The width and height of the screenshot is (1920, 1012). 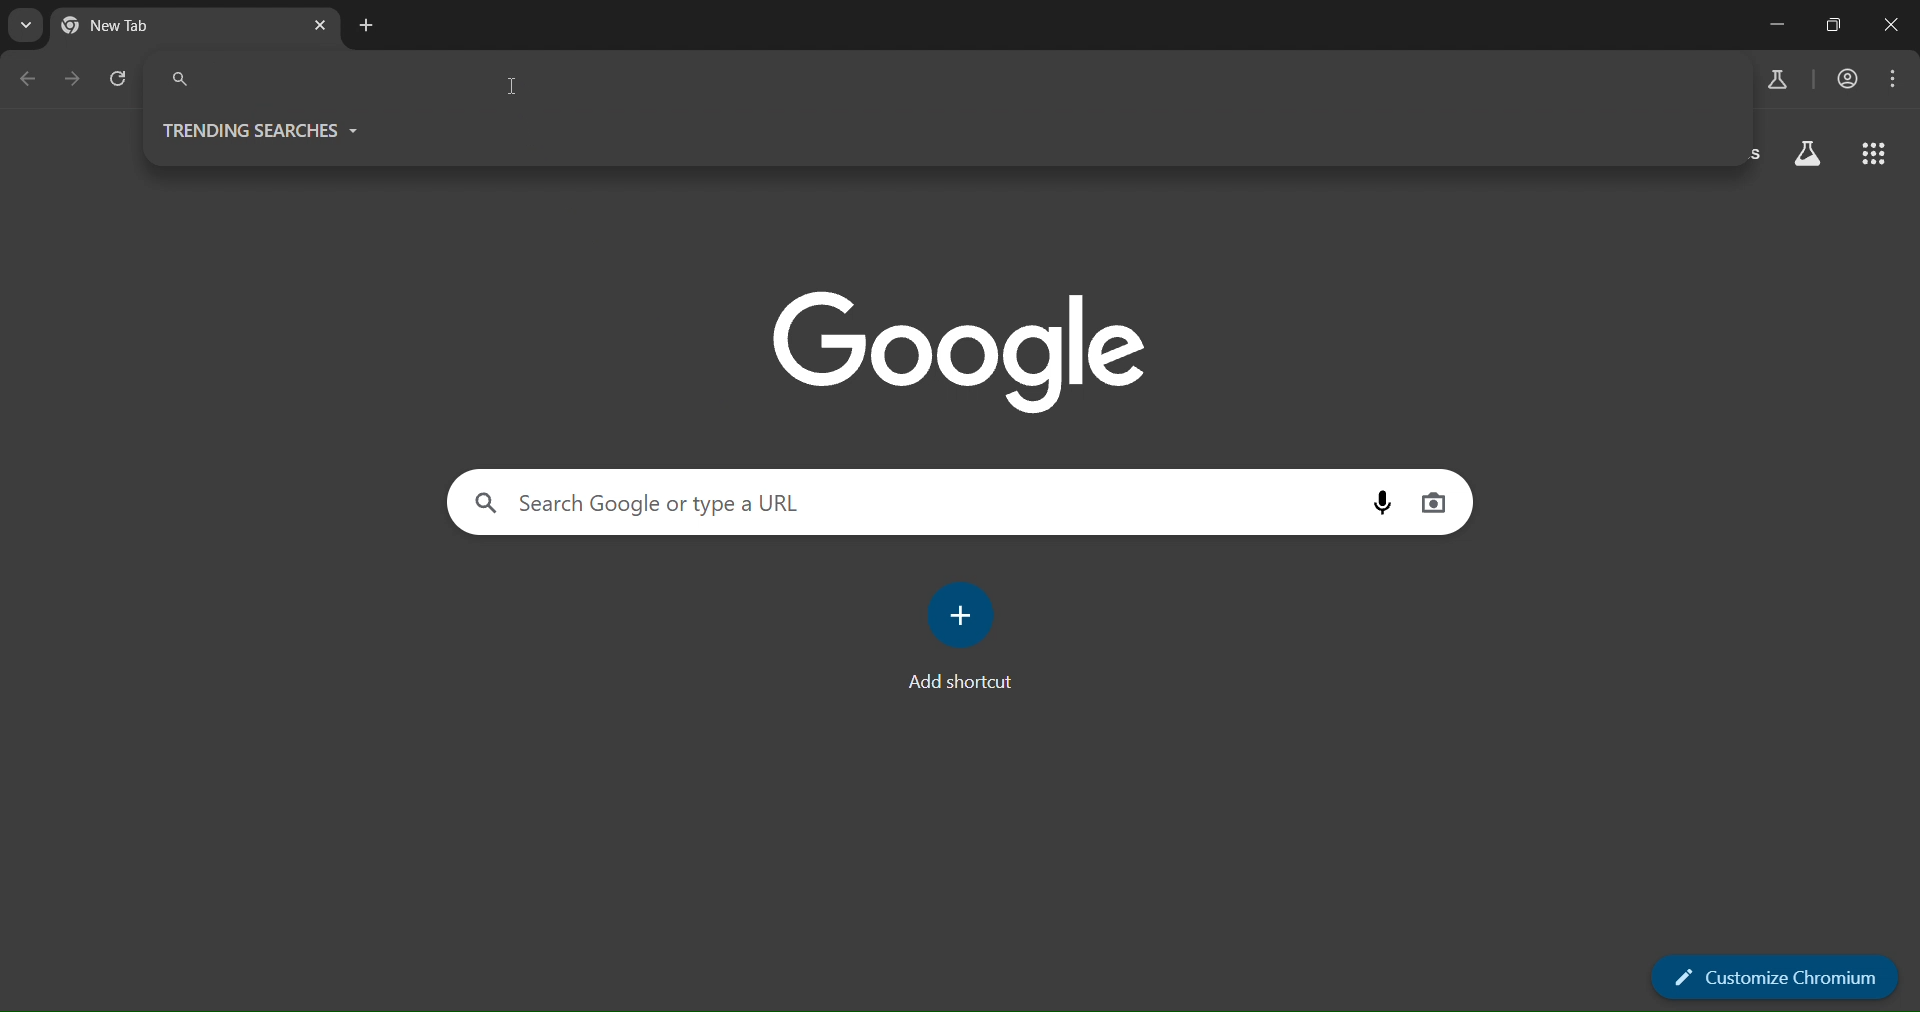 I want to click on New Tab, so click(x=145, y=27).